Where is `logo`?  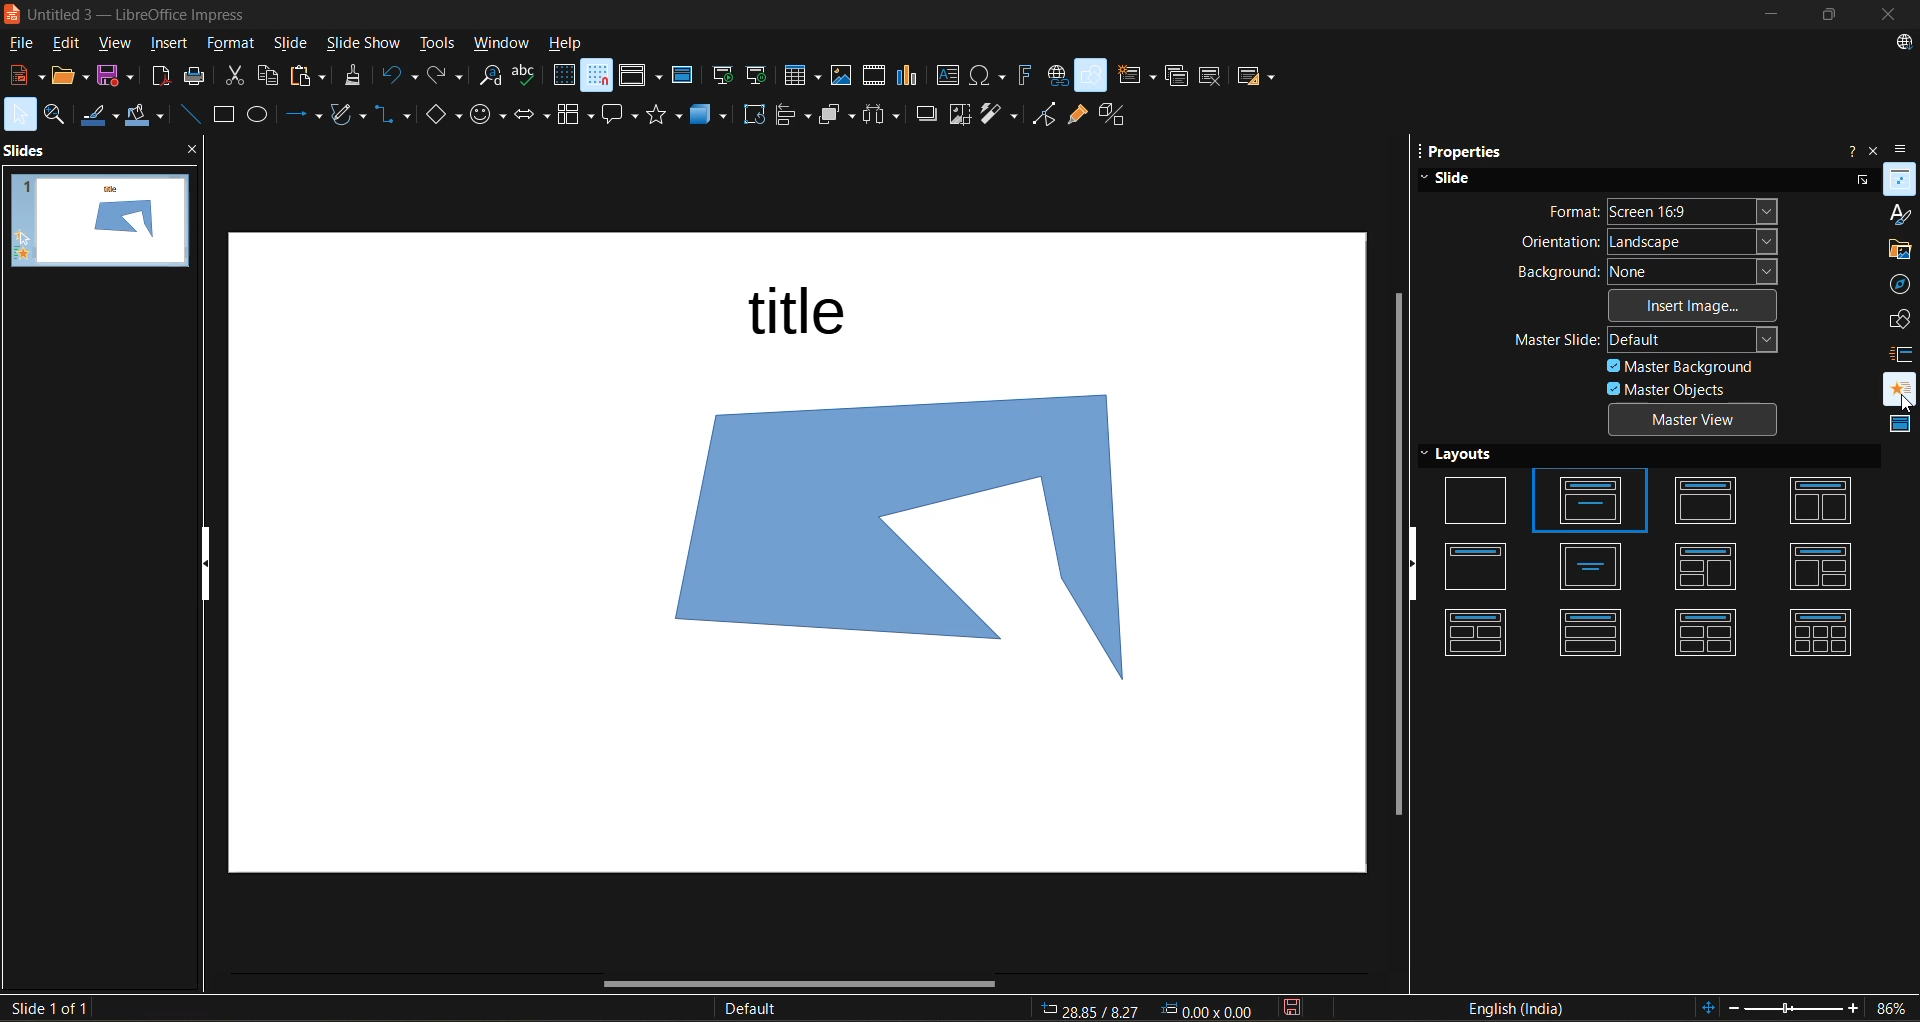 logo is located at coordinates (12, 15).